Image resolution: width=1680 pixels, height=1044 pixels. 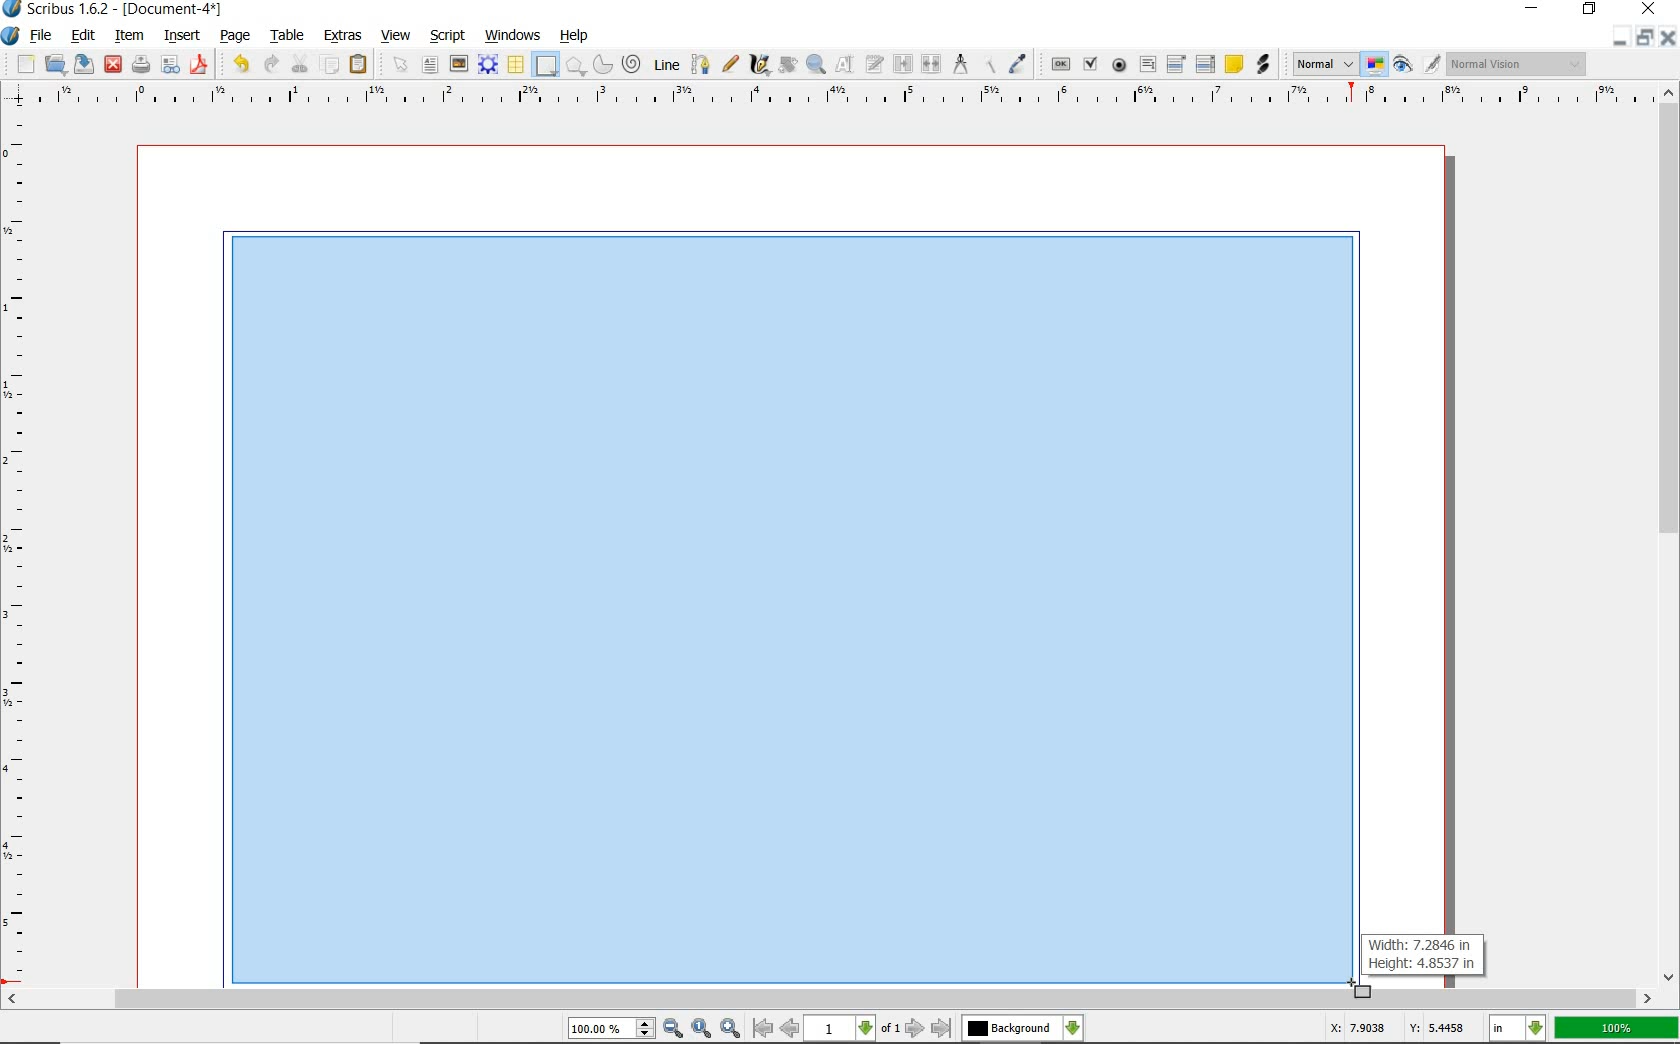 What do you see at coordinates (288, 36) in the screenshot?
I see `table` at bounding box center [288, 36].